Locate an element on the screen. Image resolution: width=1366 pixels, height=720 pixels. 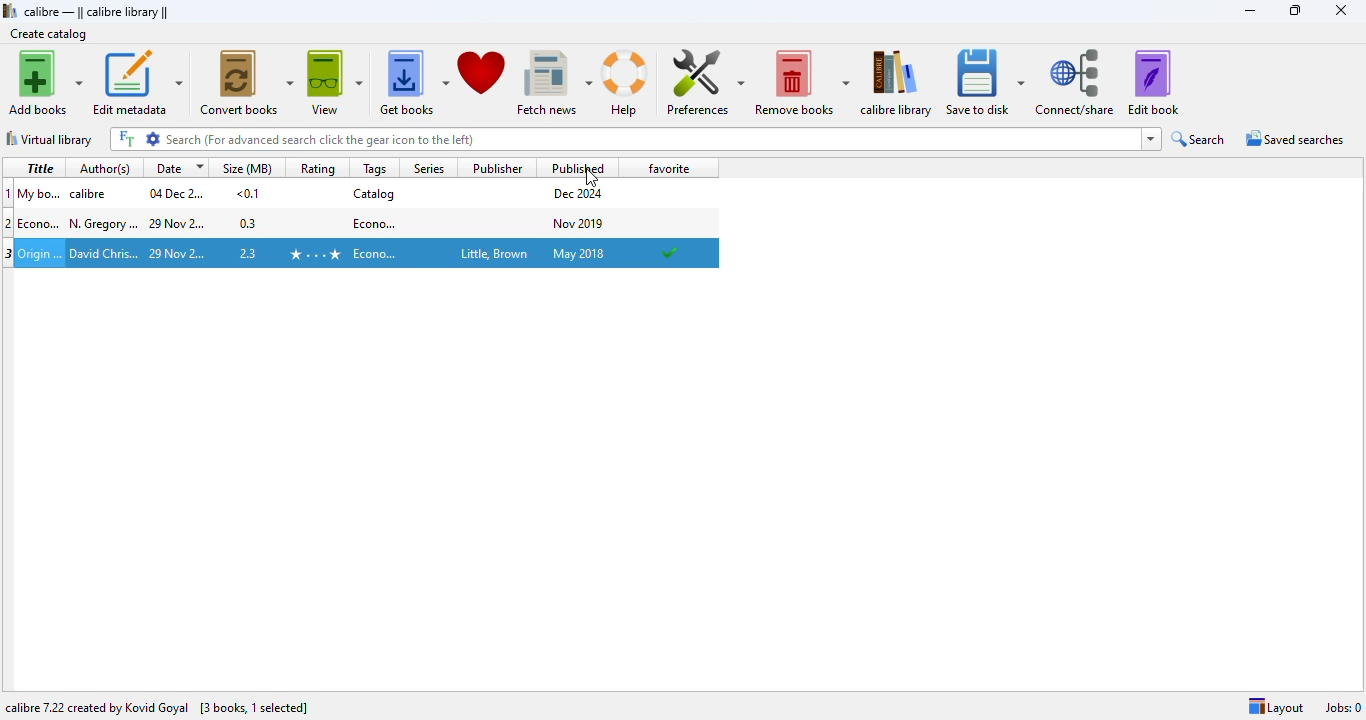
minimize is located at coordinates (1251, 11).